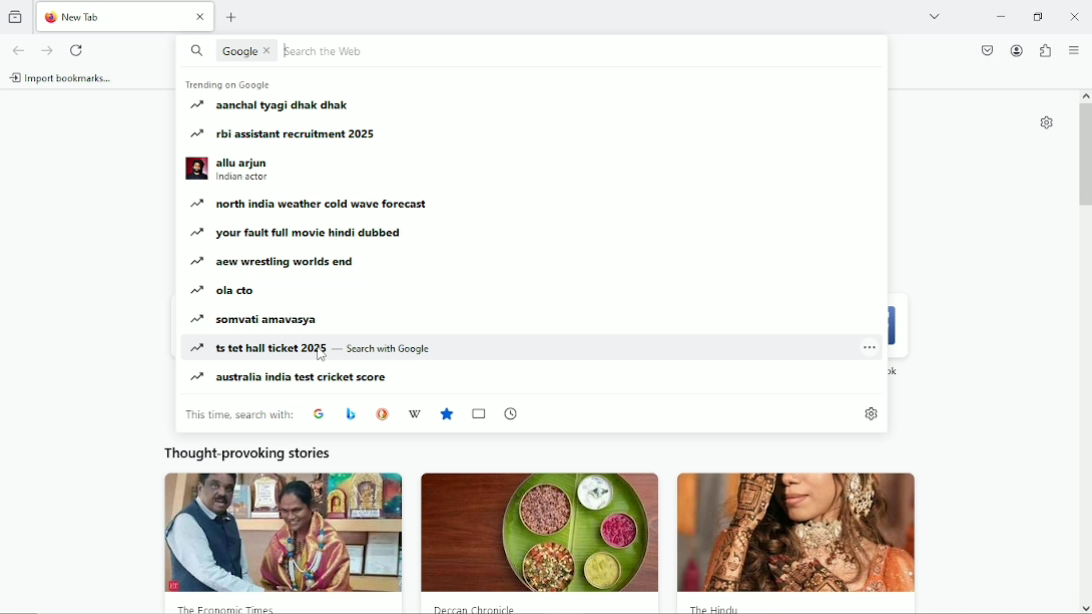 The width and height of the screenshot is (1092, 614). What do you see at coordinates (220, 292) in the screenshot?
I see `ola cto` at bounding box center [220, 292].